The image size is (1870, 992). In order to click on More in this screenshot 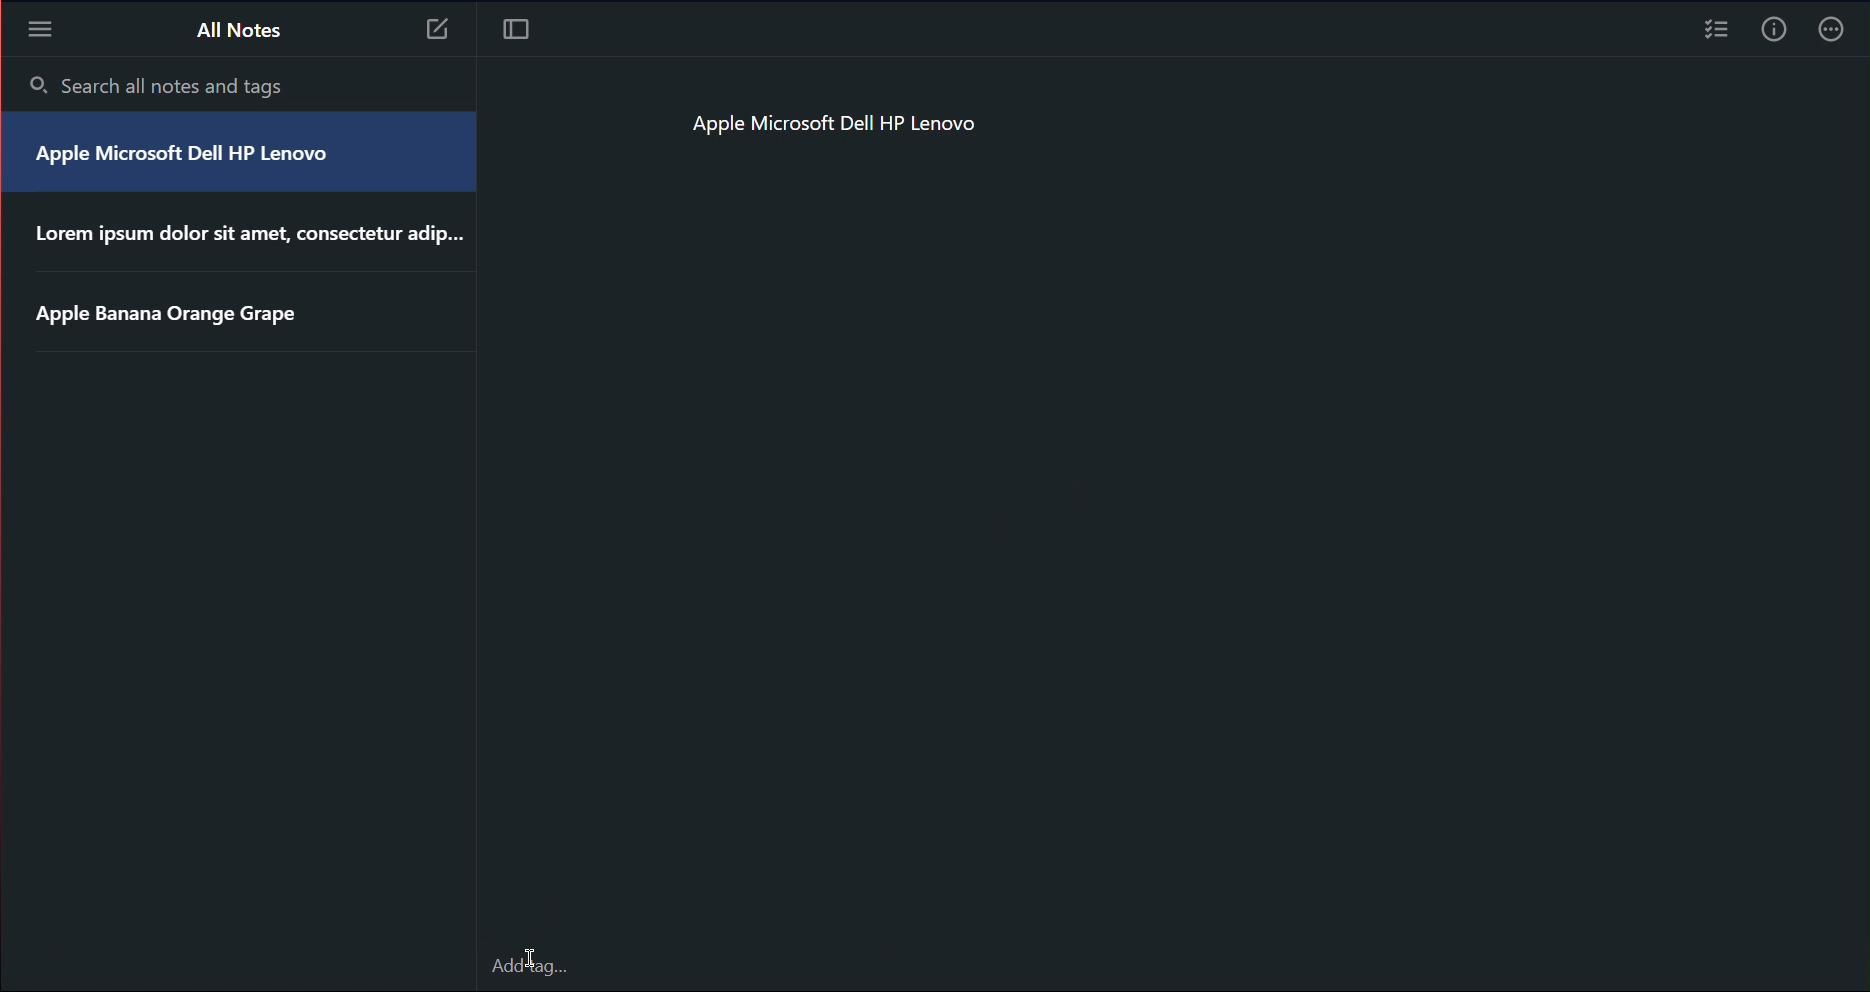, I will do `click(39, 28)`.